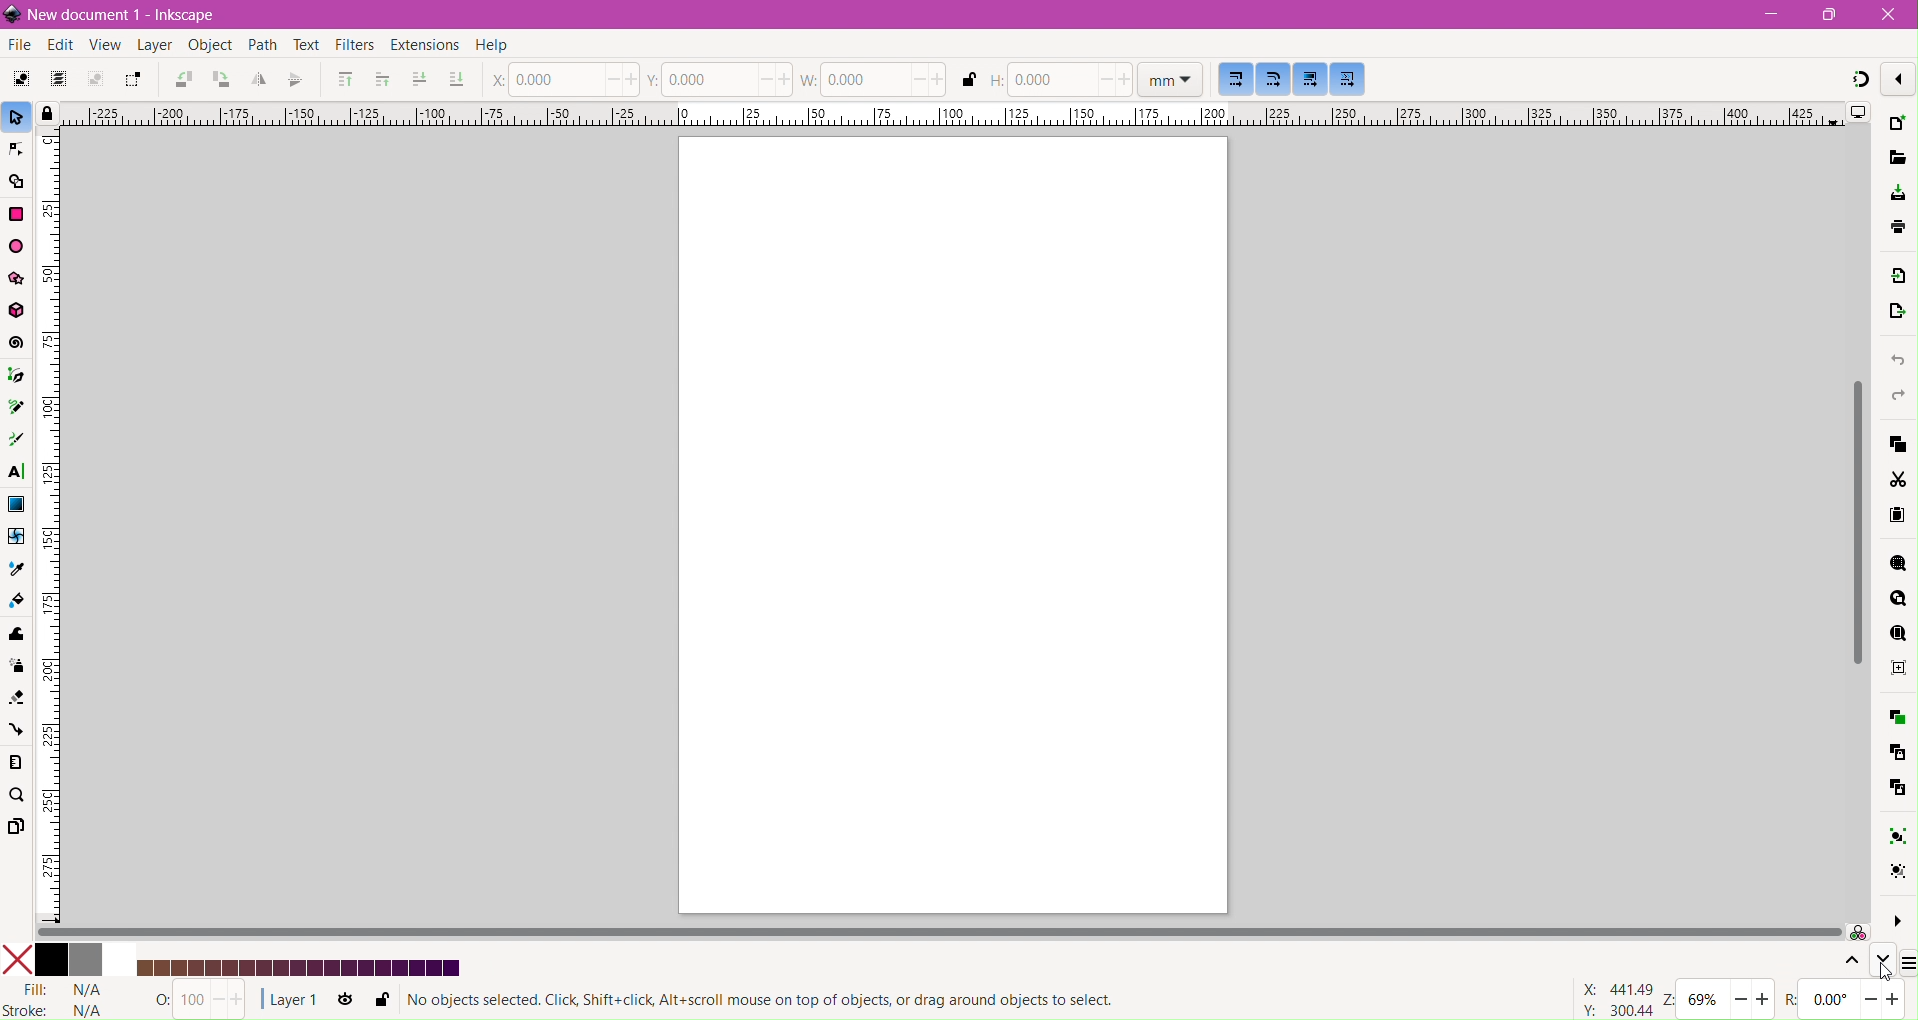  Describe the element at coordinates (16, 407) in the screenshot. I see `Pencil Tool` at that location.